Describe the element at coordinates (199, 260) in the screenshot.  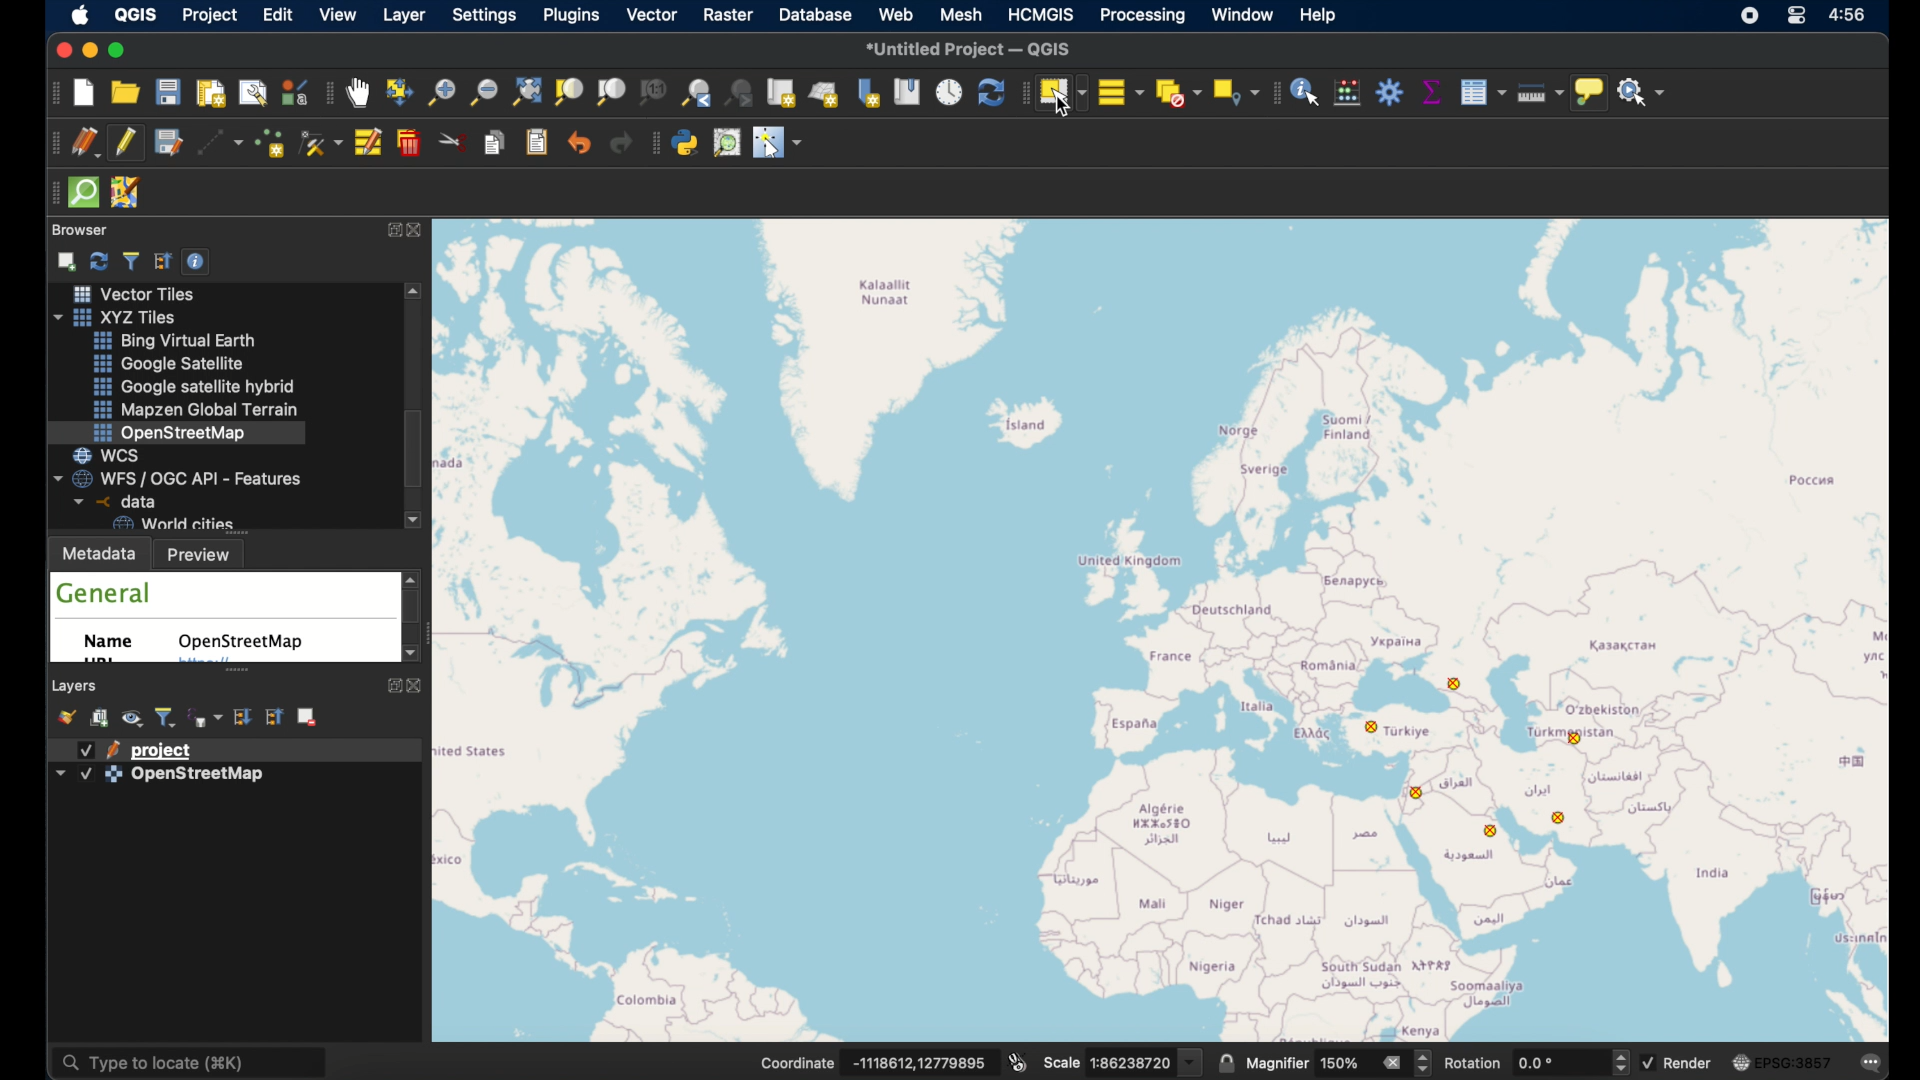
I see `enable/disbale properties widget` at that location.